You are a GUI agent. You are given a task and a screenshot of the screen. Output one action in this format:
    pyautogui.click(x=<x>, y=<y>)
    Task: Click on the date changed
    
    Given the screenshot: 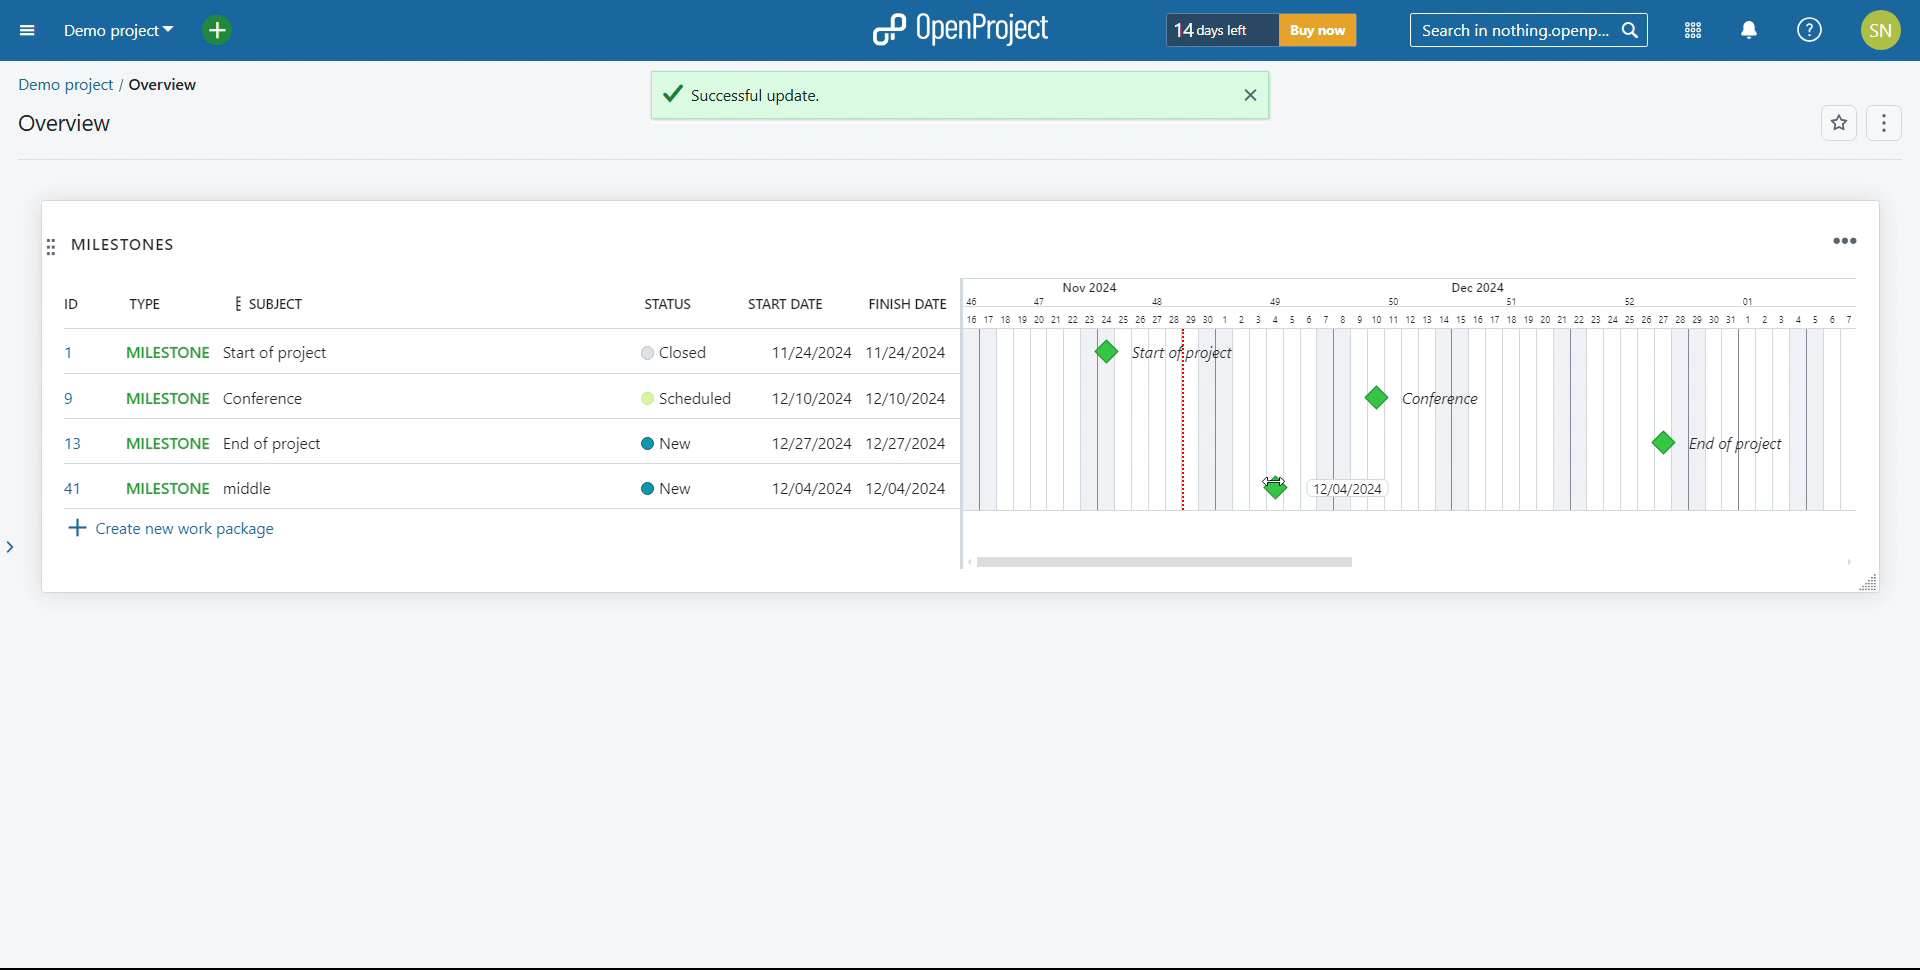 What is the action you would take?
    pyautogui.click(x=1347, y=488)
    